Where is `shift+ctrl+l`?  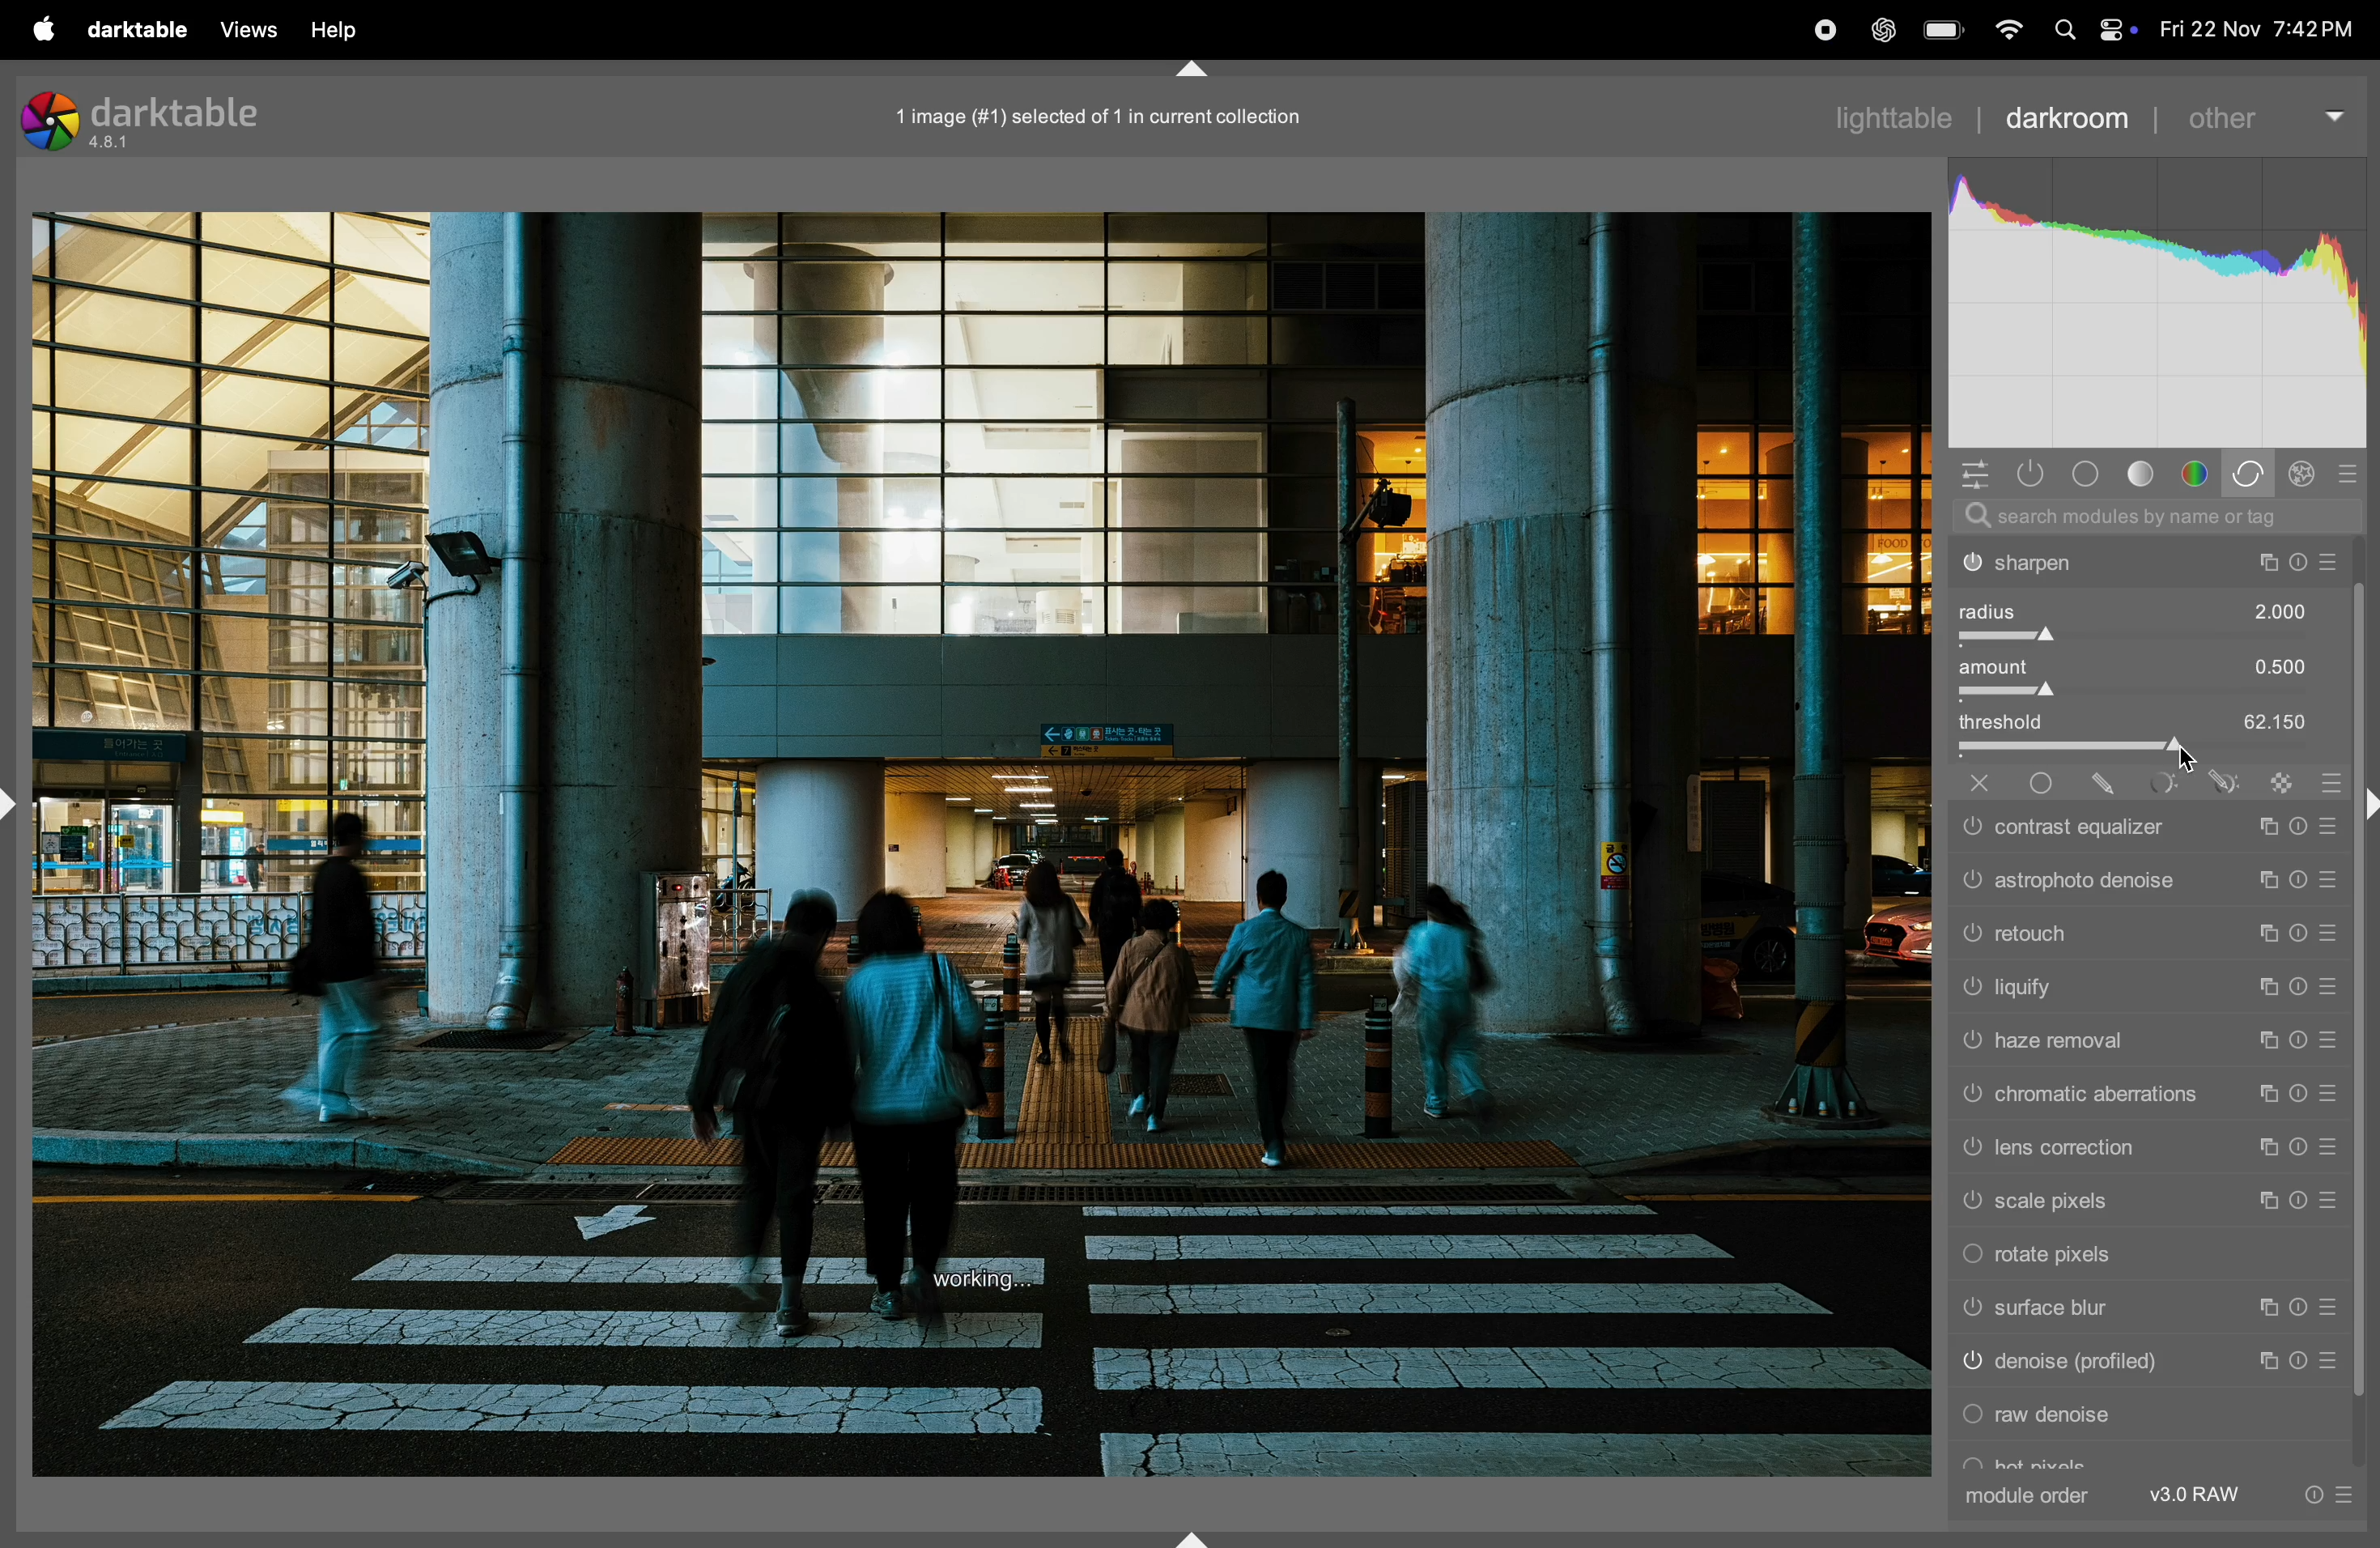 shift+ctrl+l is located at coordinates (16, 803).